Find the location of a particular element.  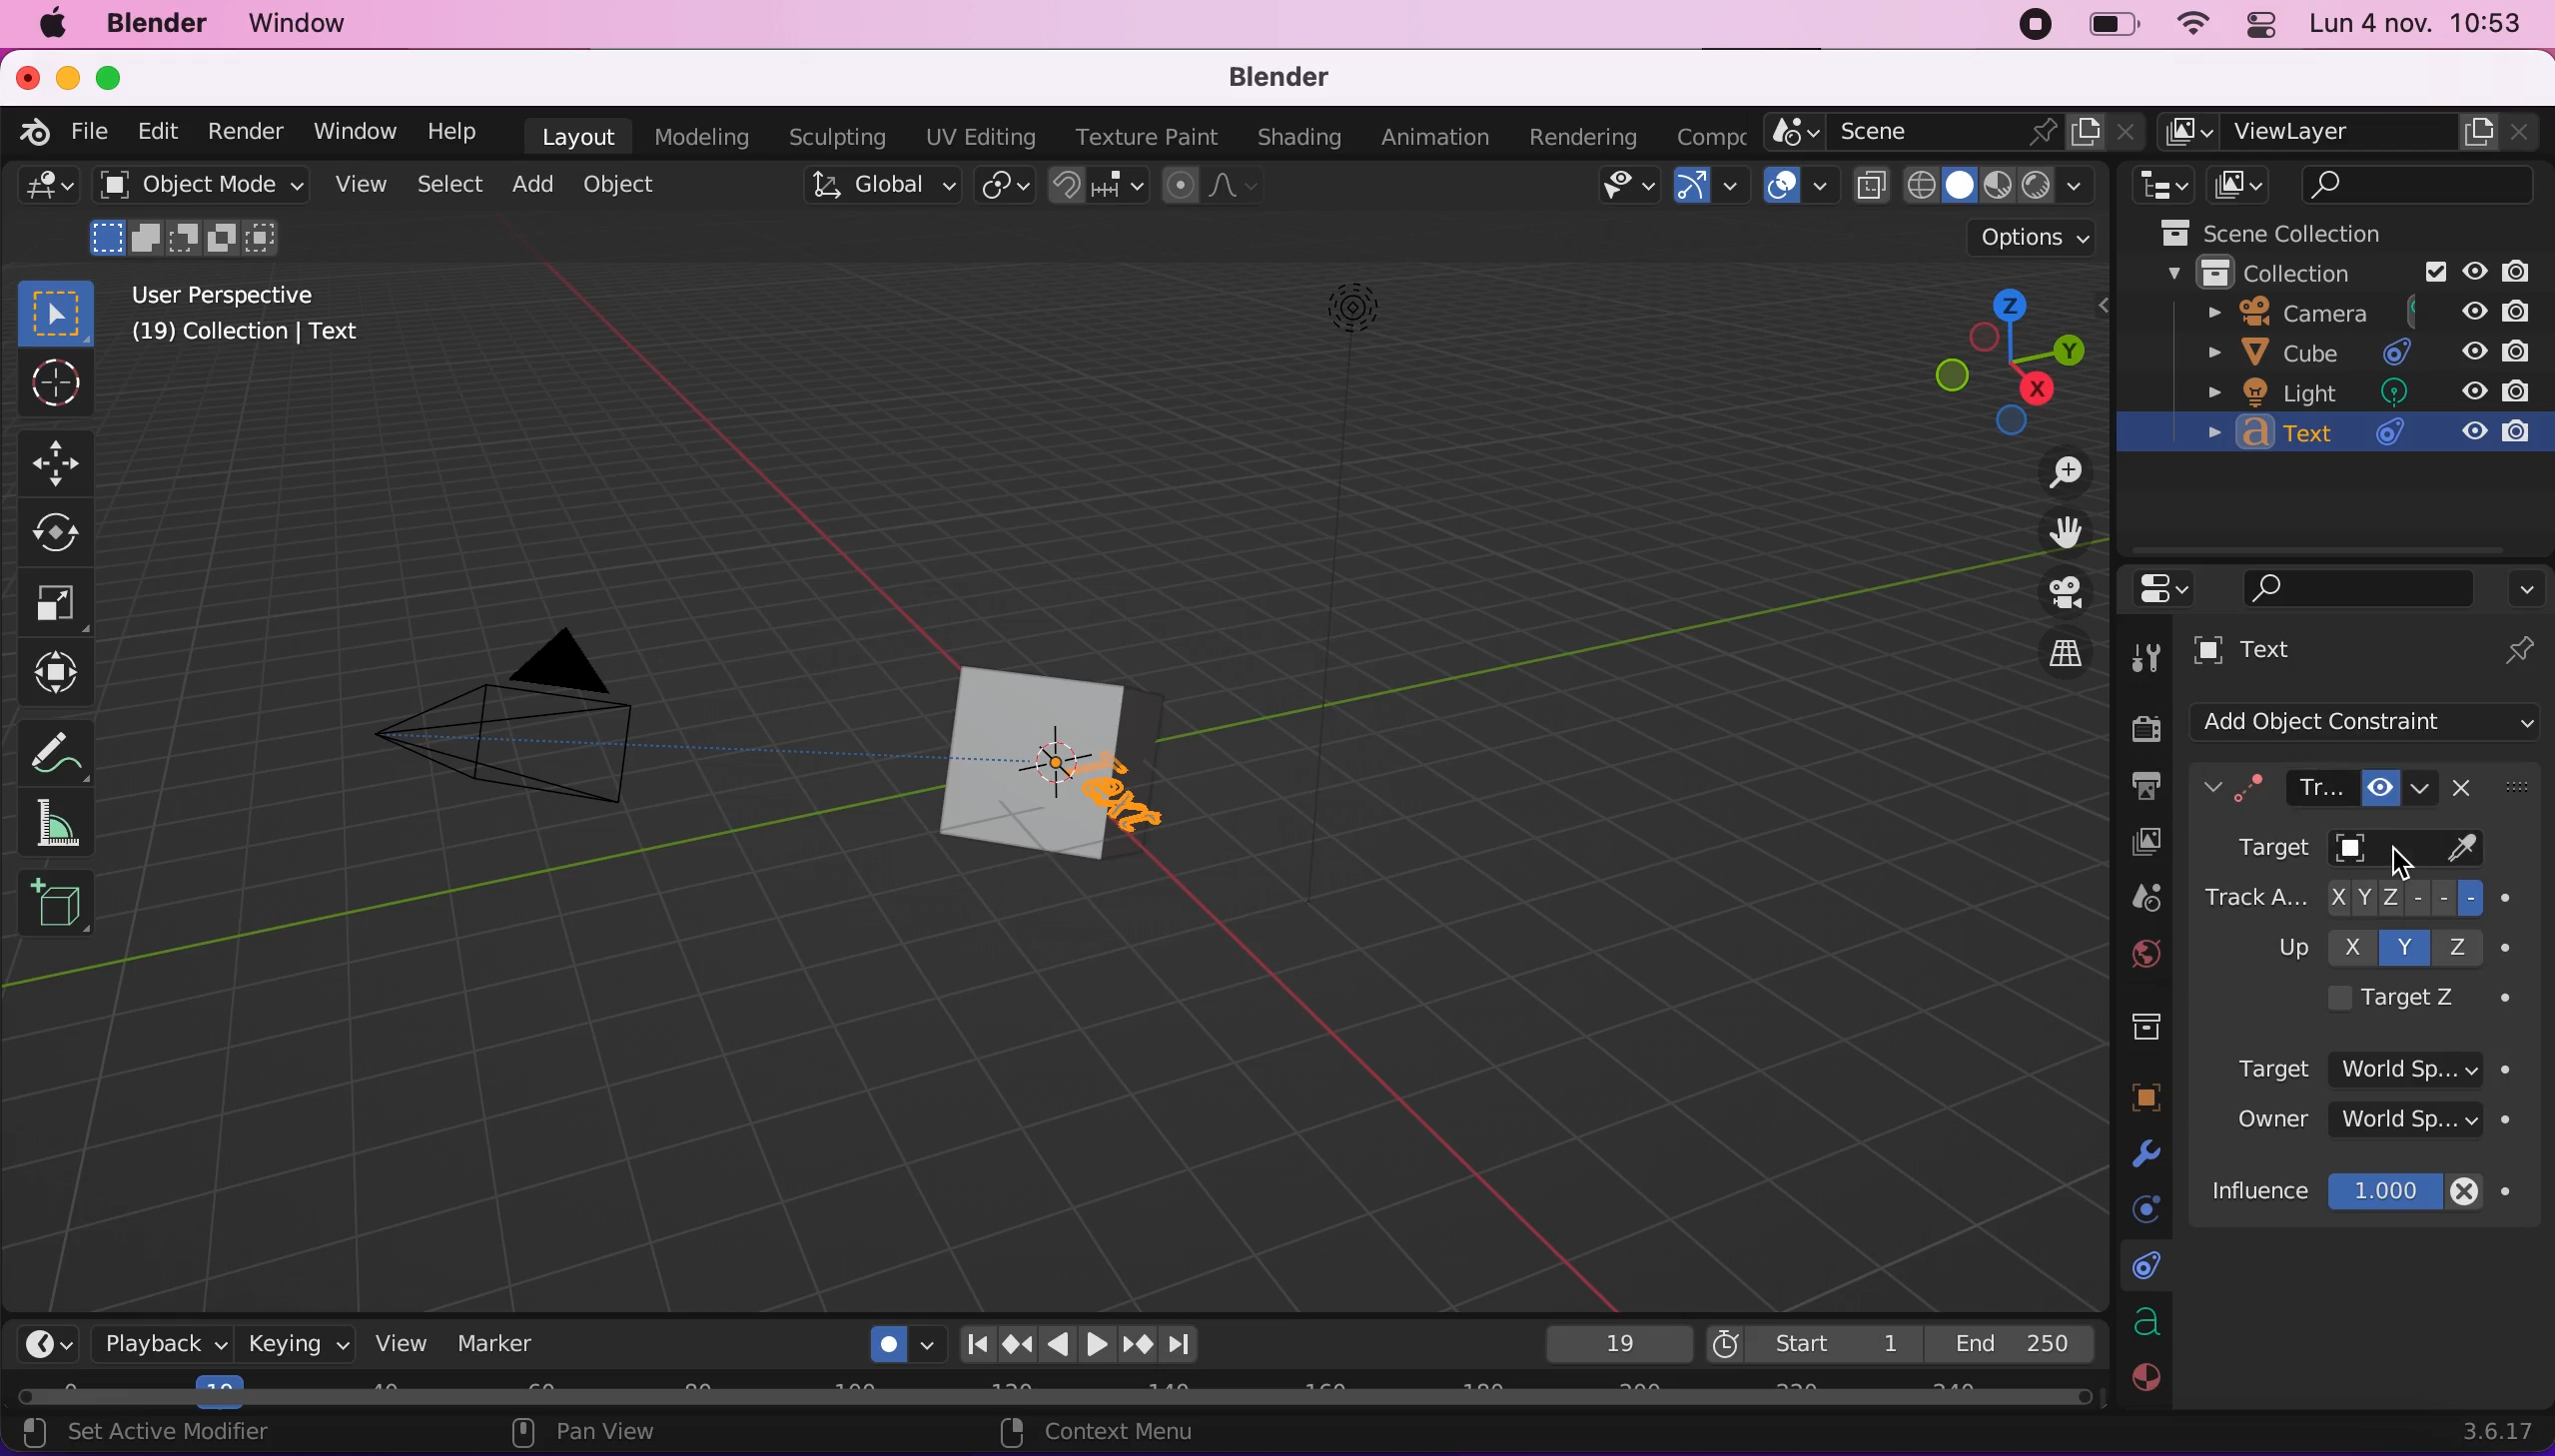

edit is located at coordinates (158, 131).